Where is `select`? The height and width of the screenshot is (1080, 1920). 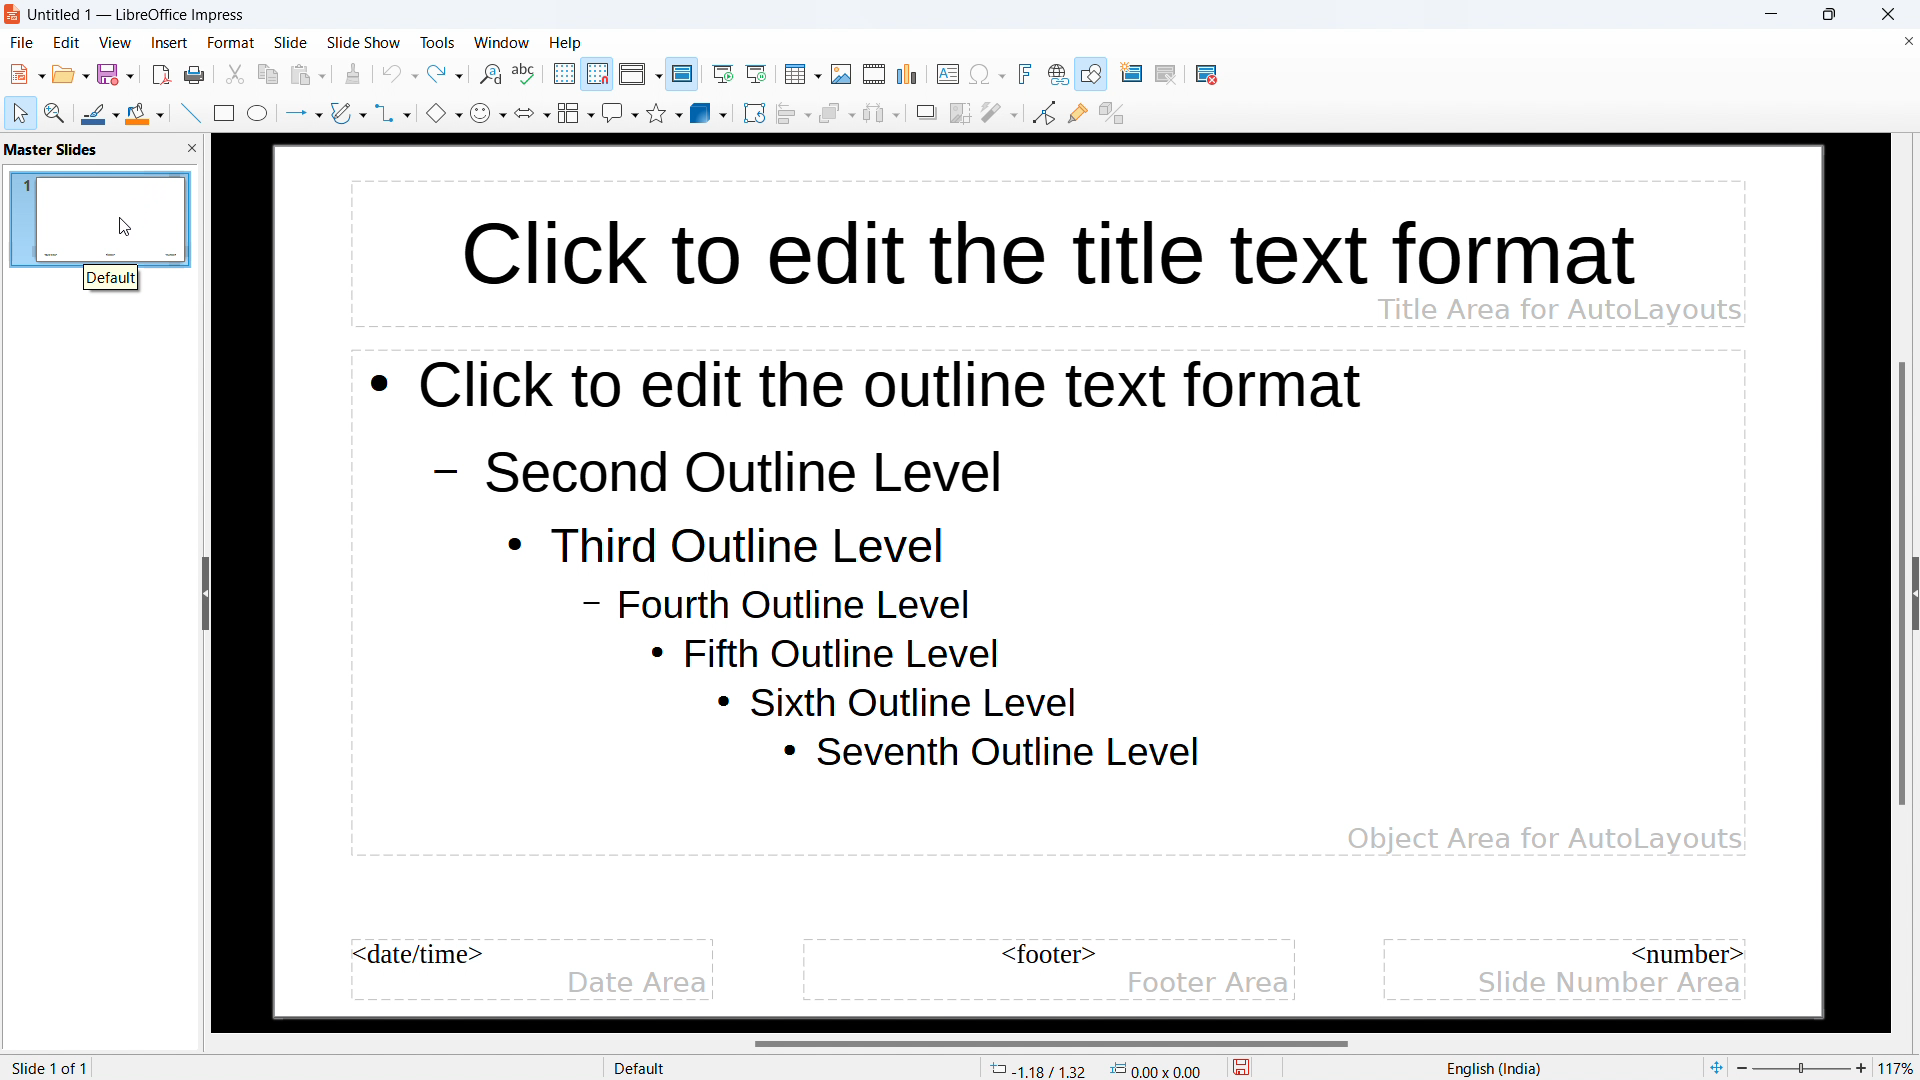
select is located at coordinates (22, 114).